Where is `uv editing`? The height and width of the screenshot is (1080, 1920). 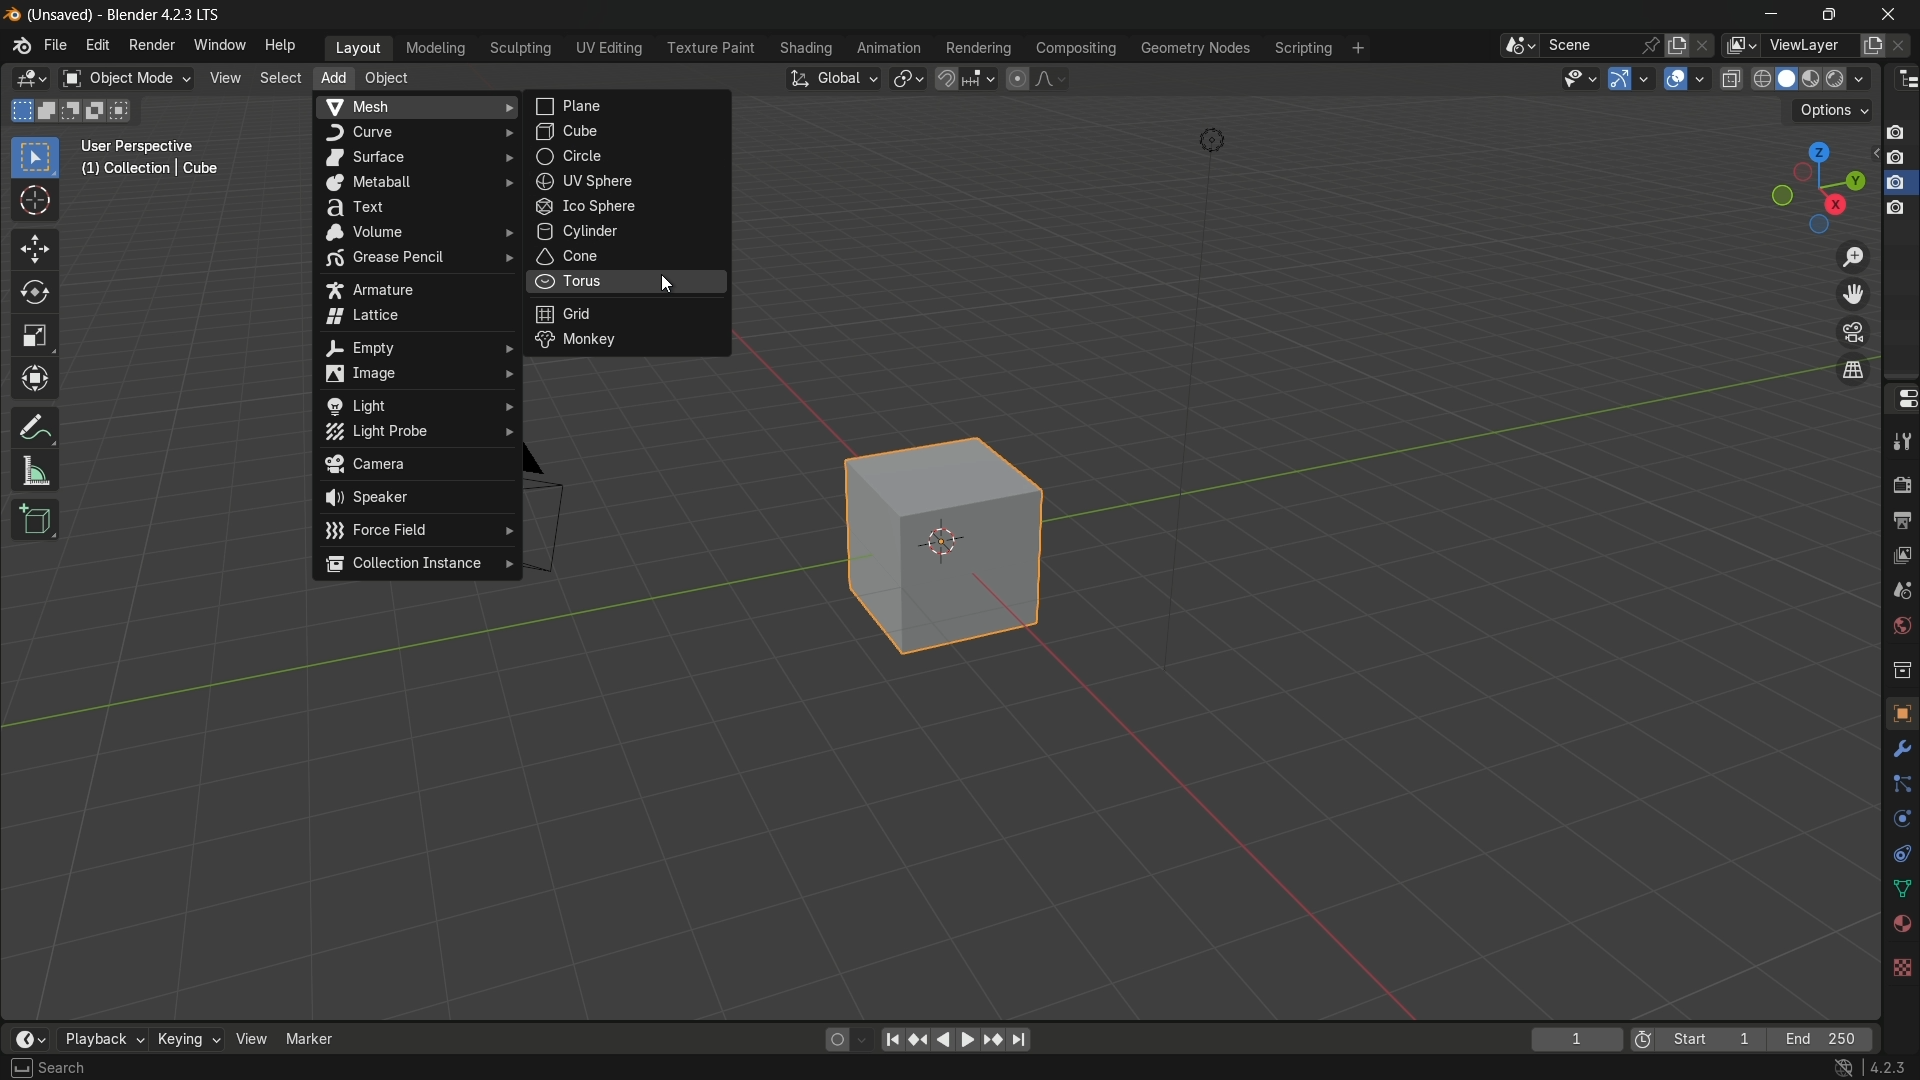
uv editing is located at coordinates (608, 48).